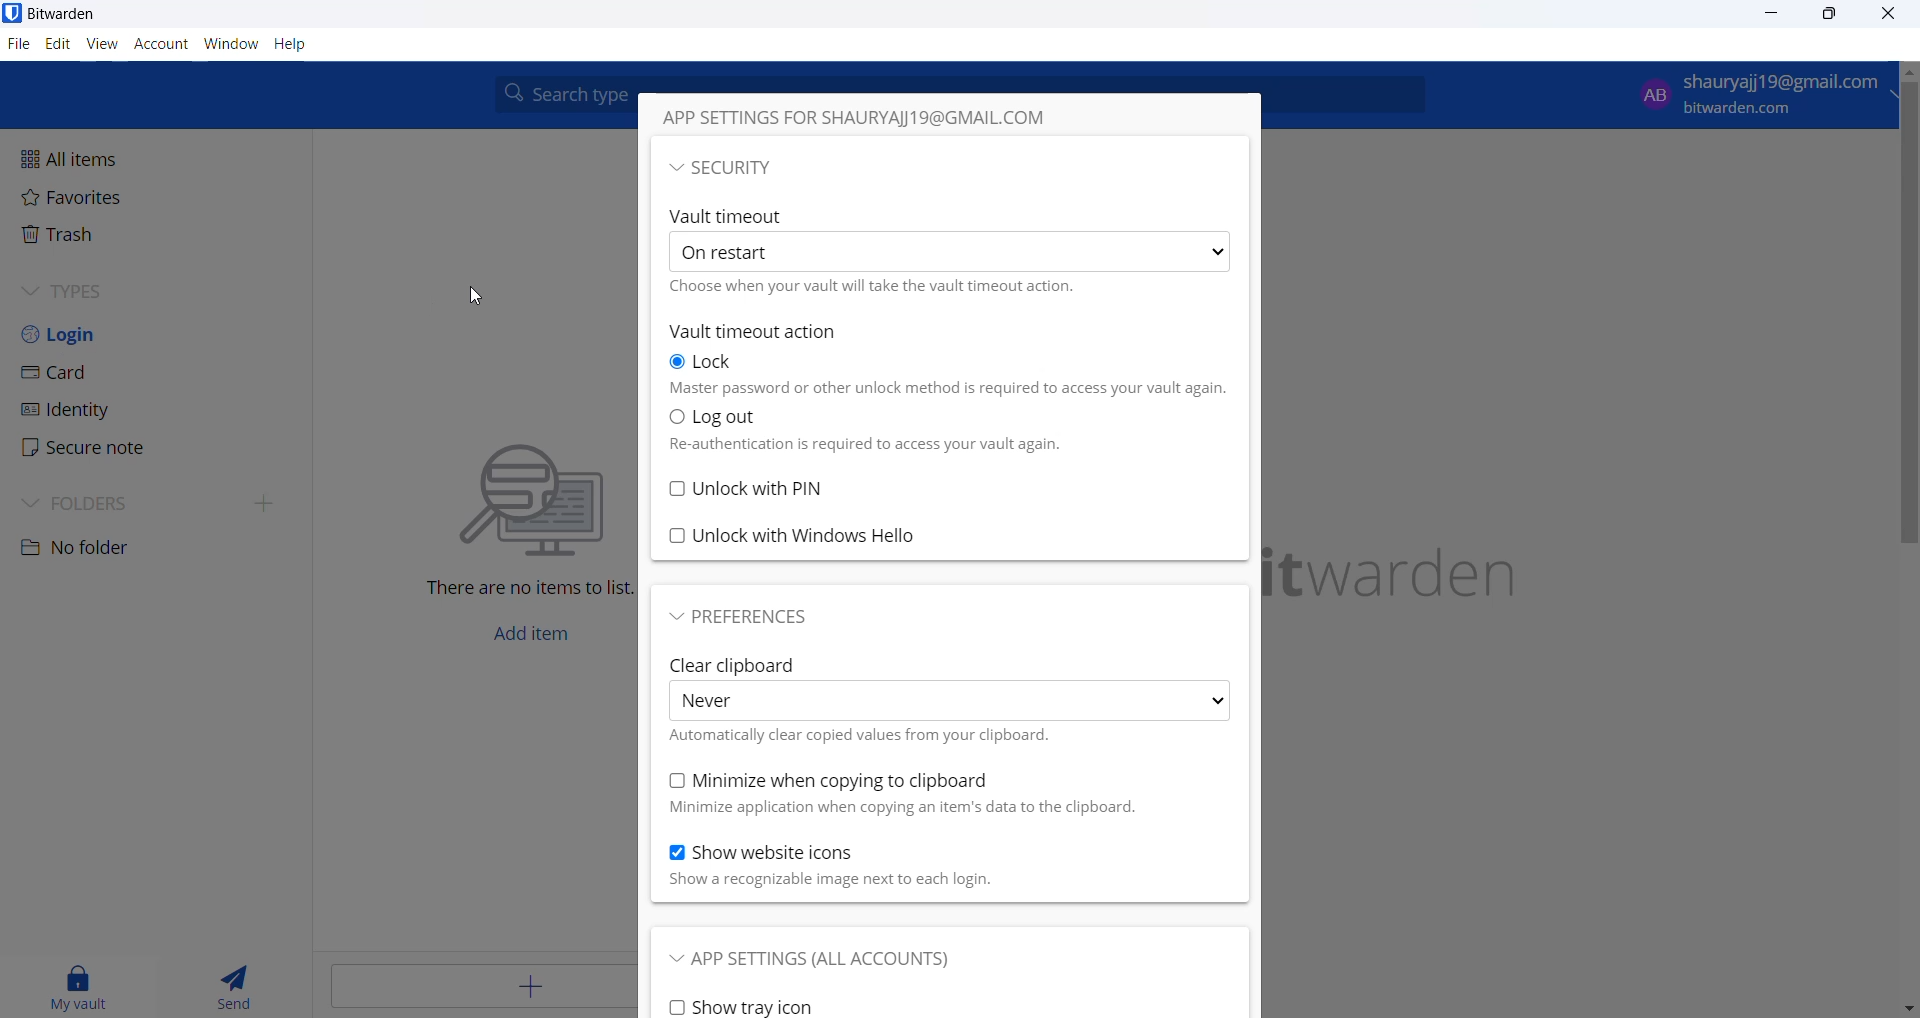  What do you see at coordinates (950, 702) in the screenshot?
I see `never` at bounding box center [950, 702].